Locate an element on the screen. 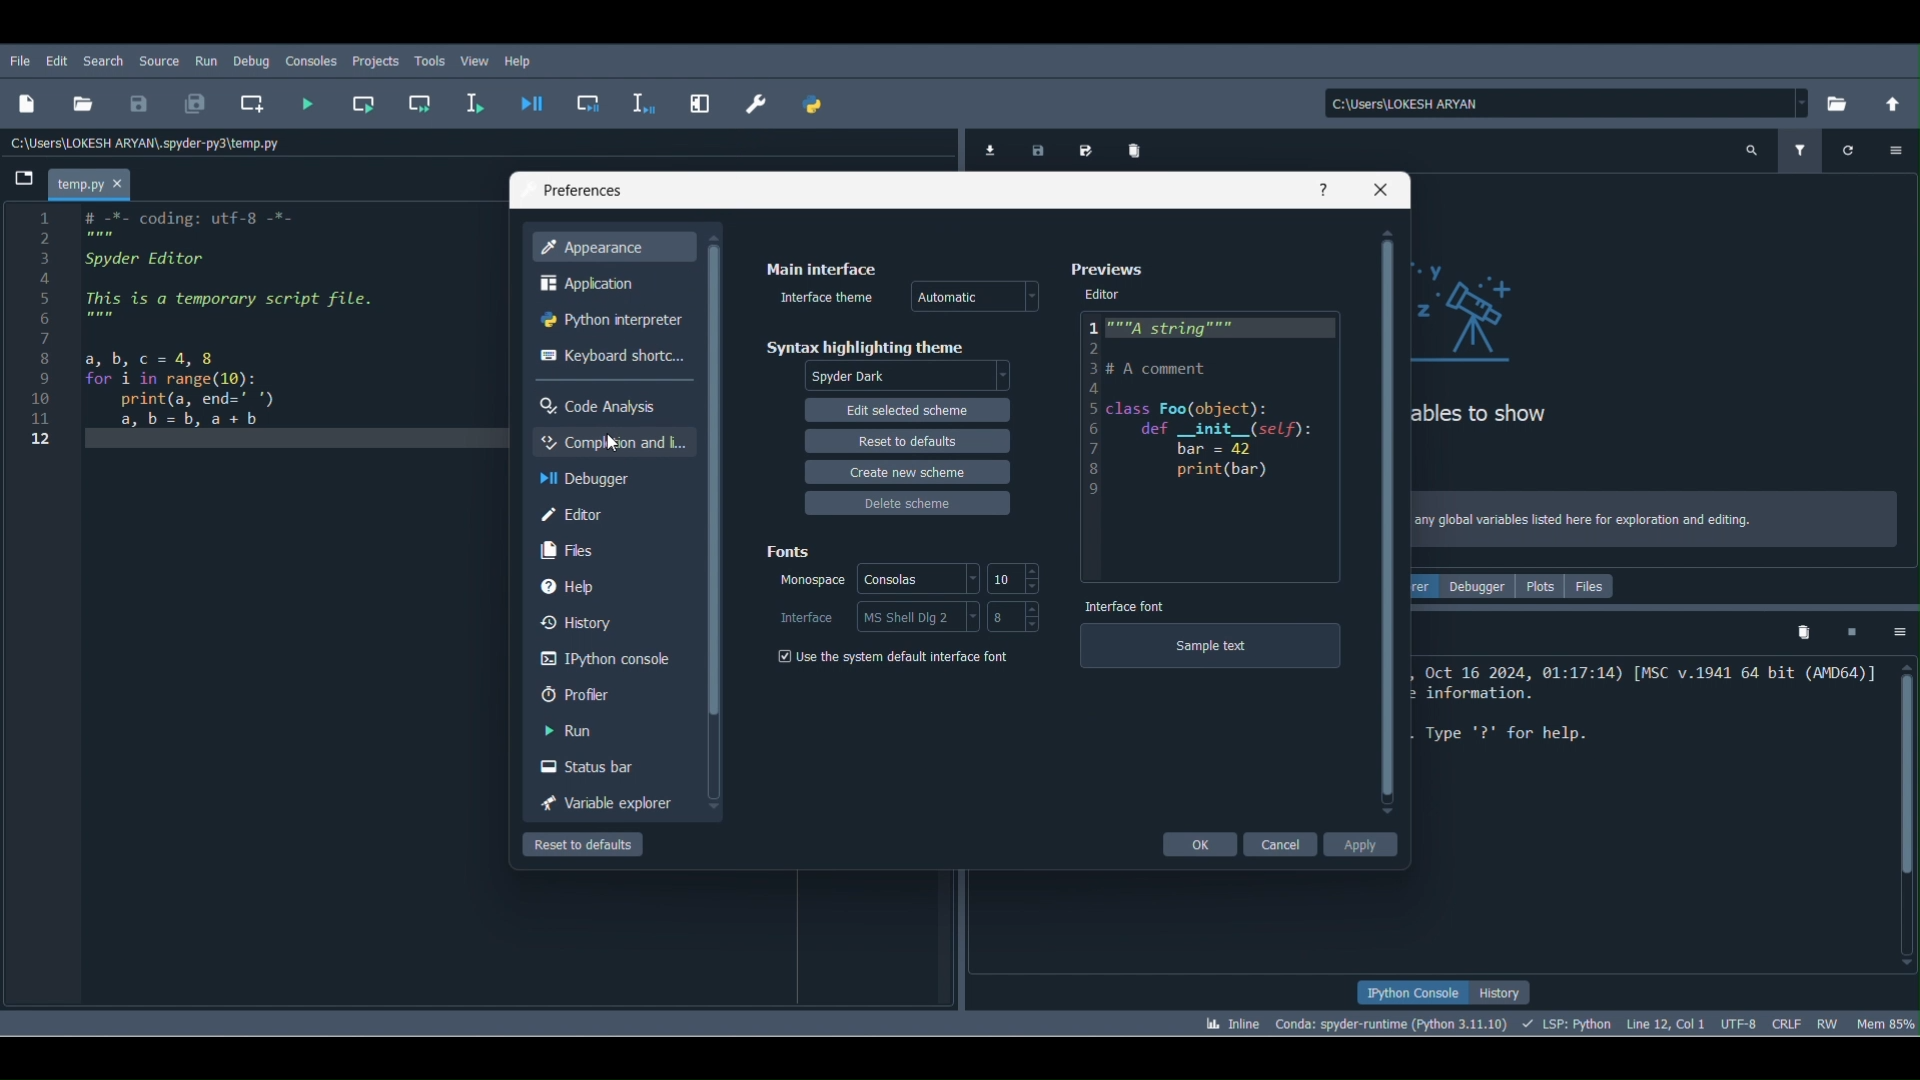 The height and width of the screenshot is (1080, 1920). Editor is located at coordinates (562, 513).